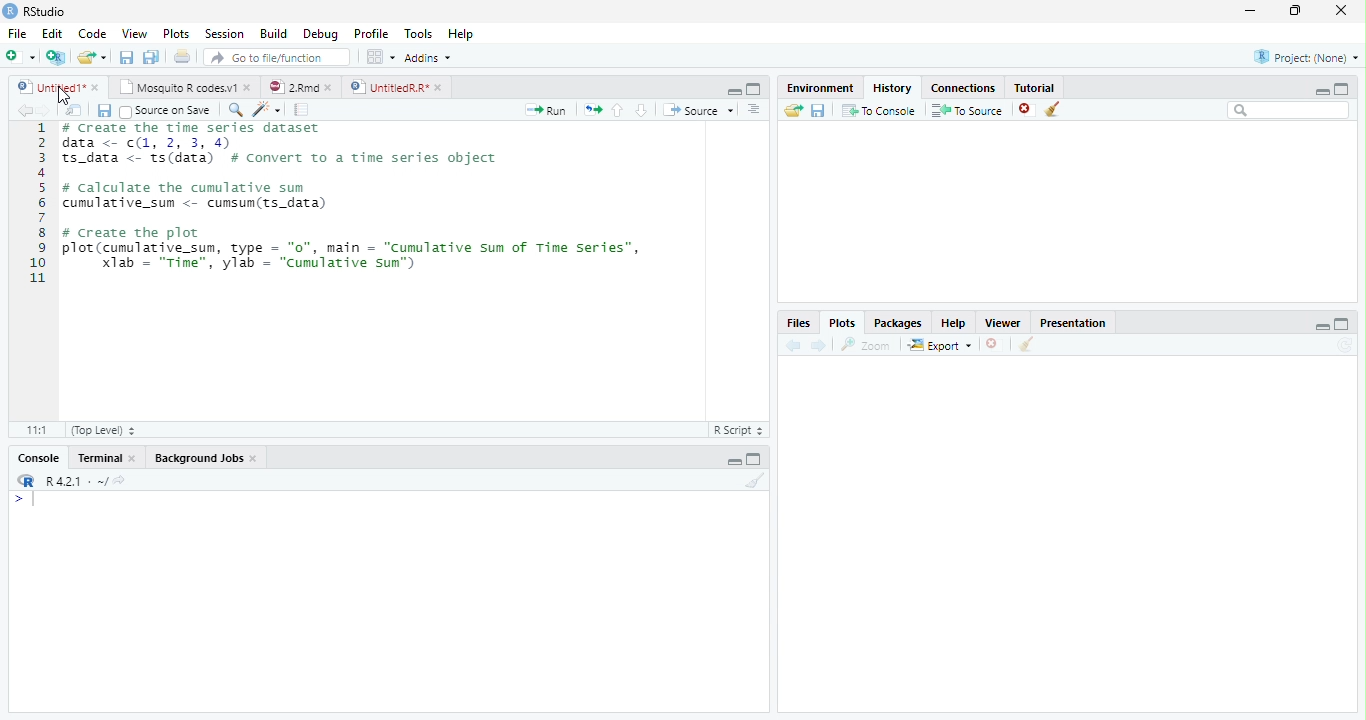 This screenshot has width=1366, height=720. I want to click on # Create the time series dataset data <- (1, 2, 3, 4)S_data <- ts(data) # convert to a time series objectcalculate the cumulative sumumulative_sum <- cumsum(ts_data)create the plotlot (cumulative_sum, type = "0", main = "Cumulative sum of Time Series”,Xlab = "Time", ylab = "cumulative sun"), so click(362, 205).